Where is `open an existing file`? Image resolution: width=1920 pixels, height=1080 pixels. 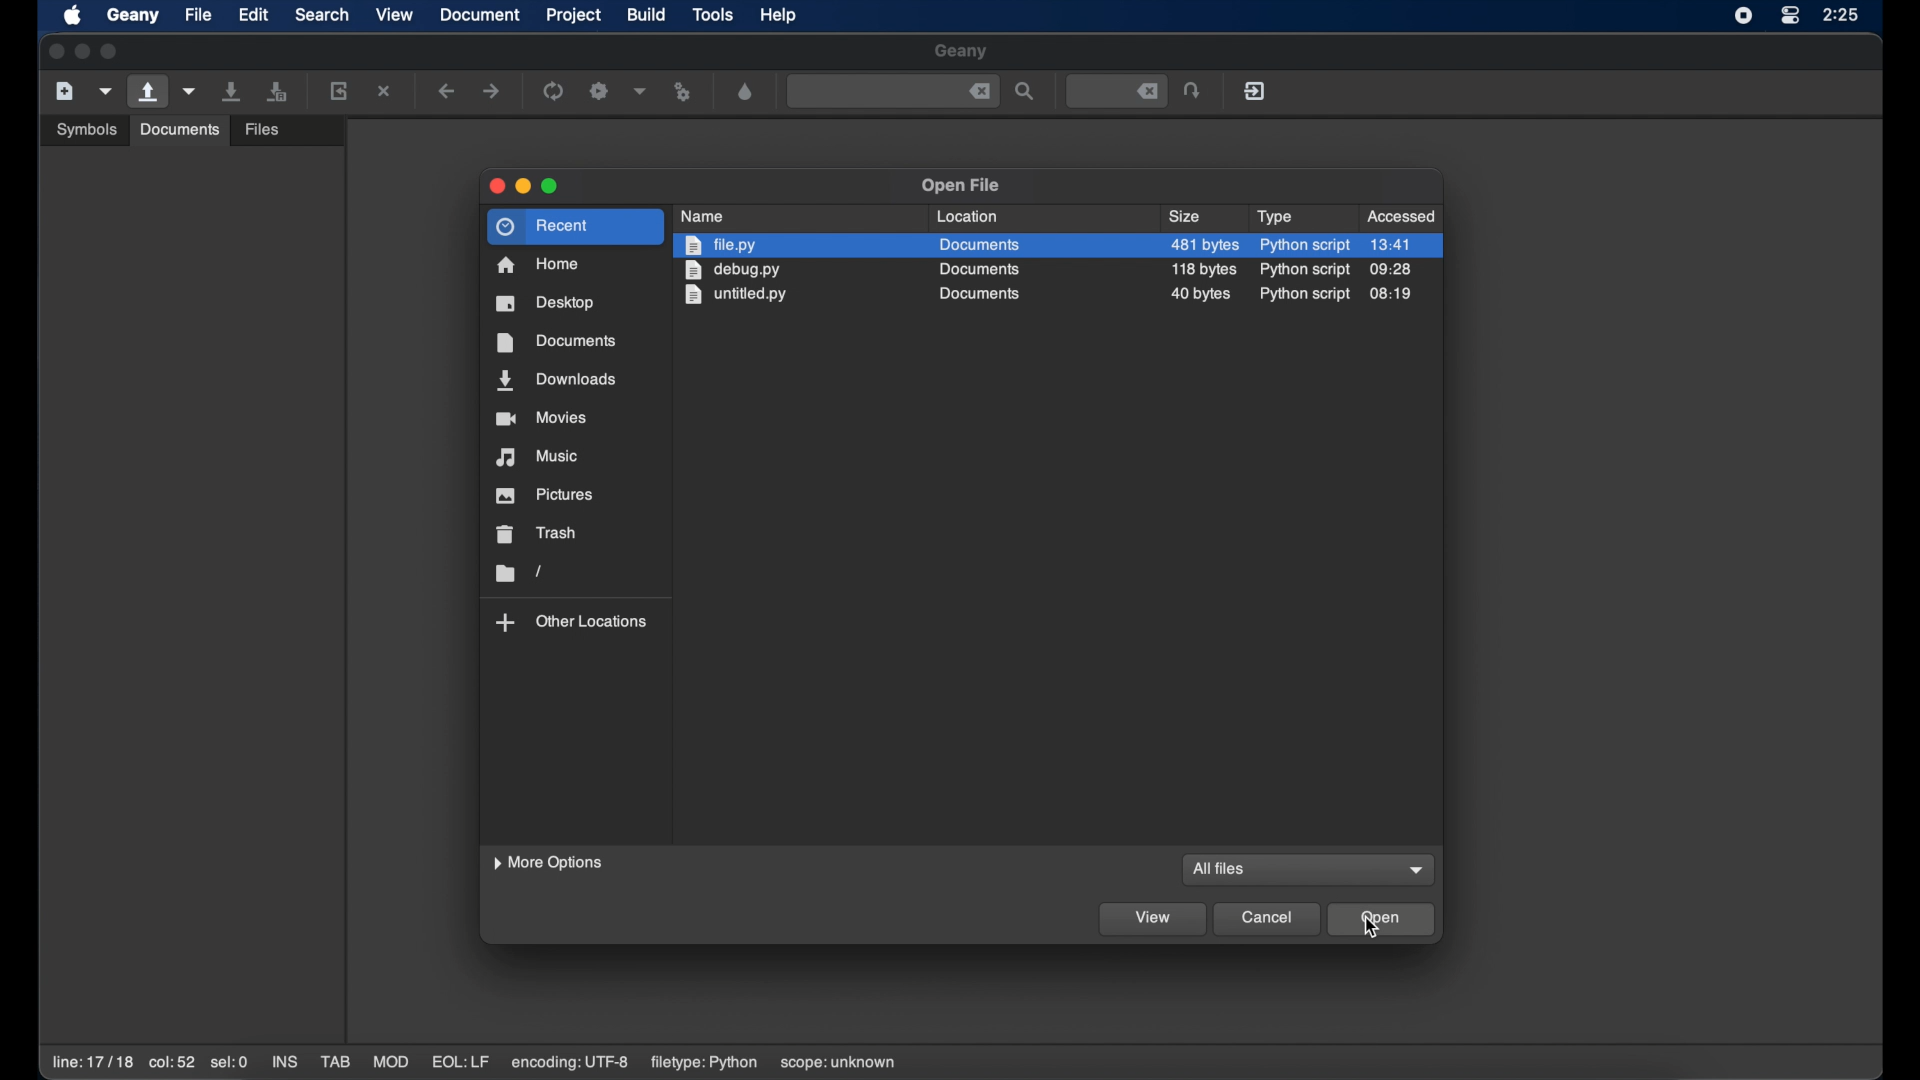
open an existing file is located at coordinates (149, 92).